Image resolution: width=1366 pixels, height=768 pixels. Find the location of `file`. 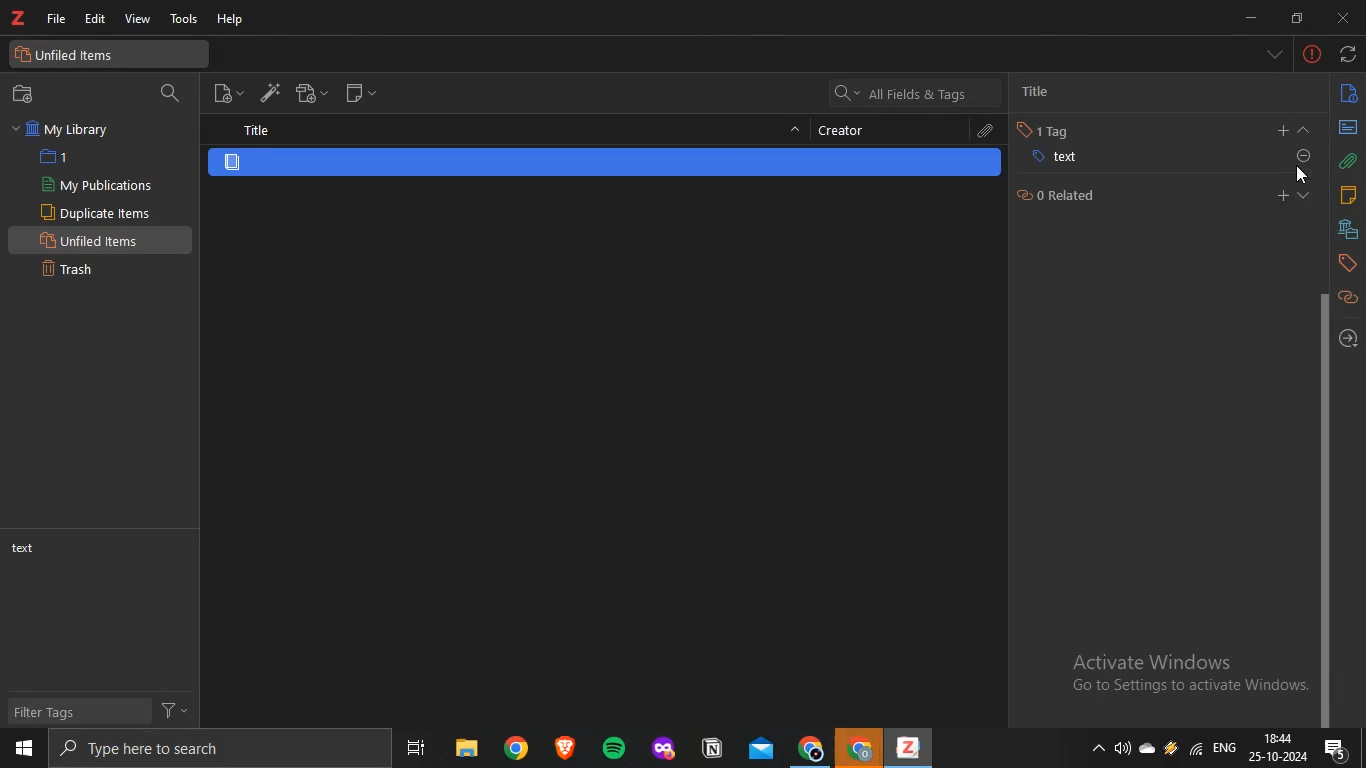

file is located at coordinates (55, 18).